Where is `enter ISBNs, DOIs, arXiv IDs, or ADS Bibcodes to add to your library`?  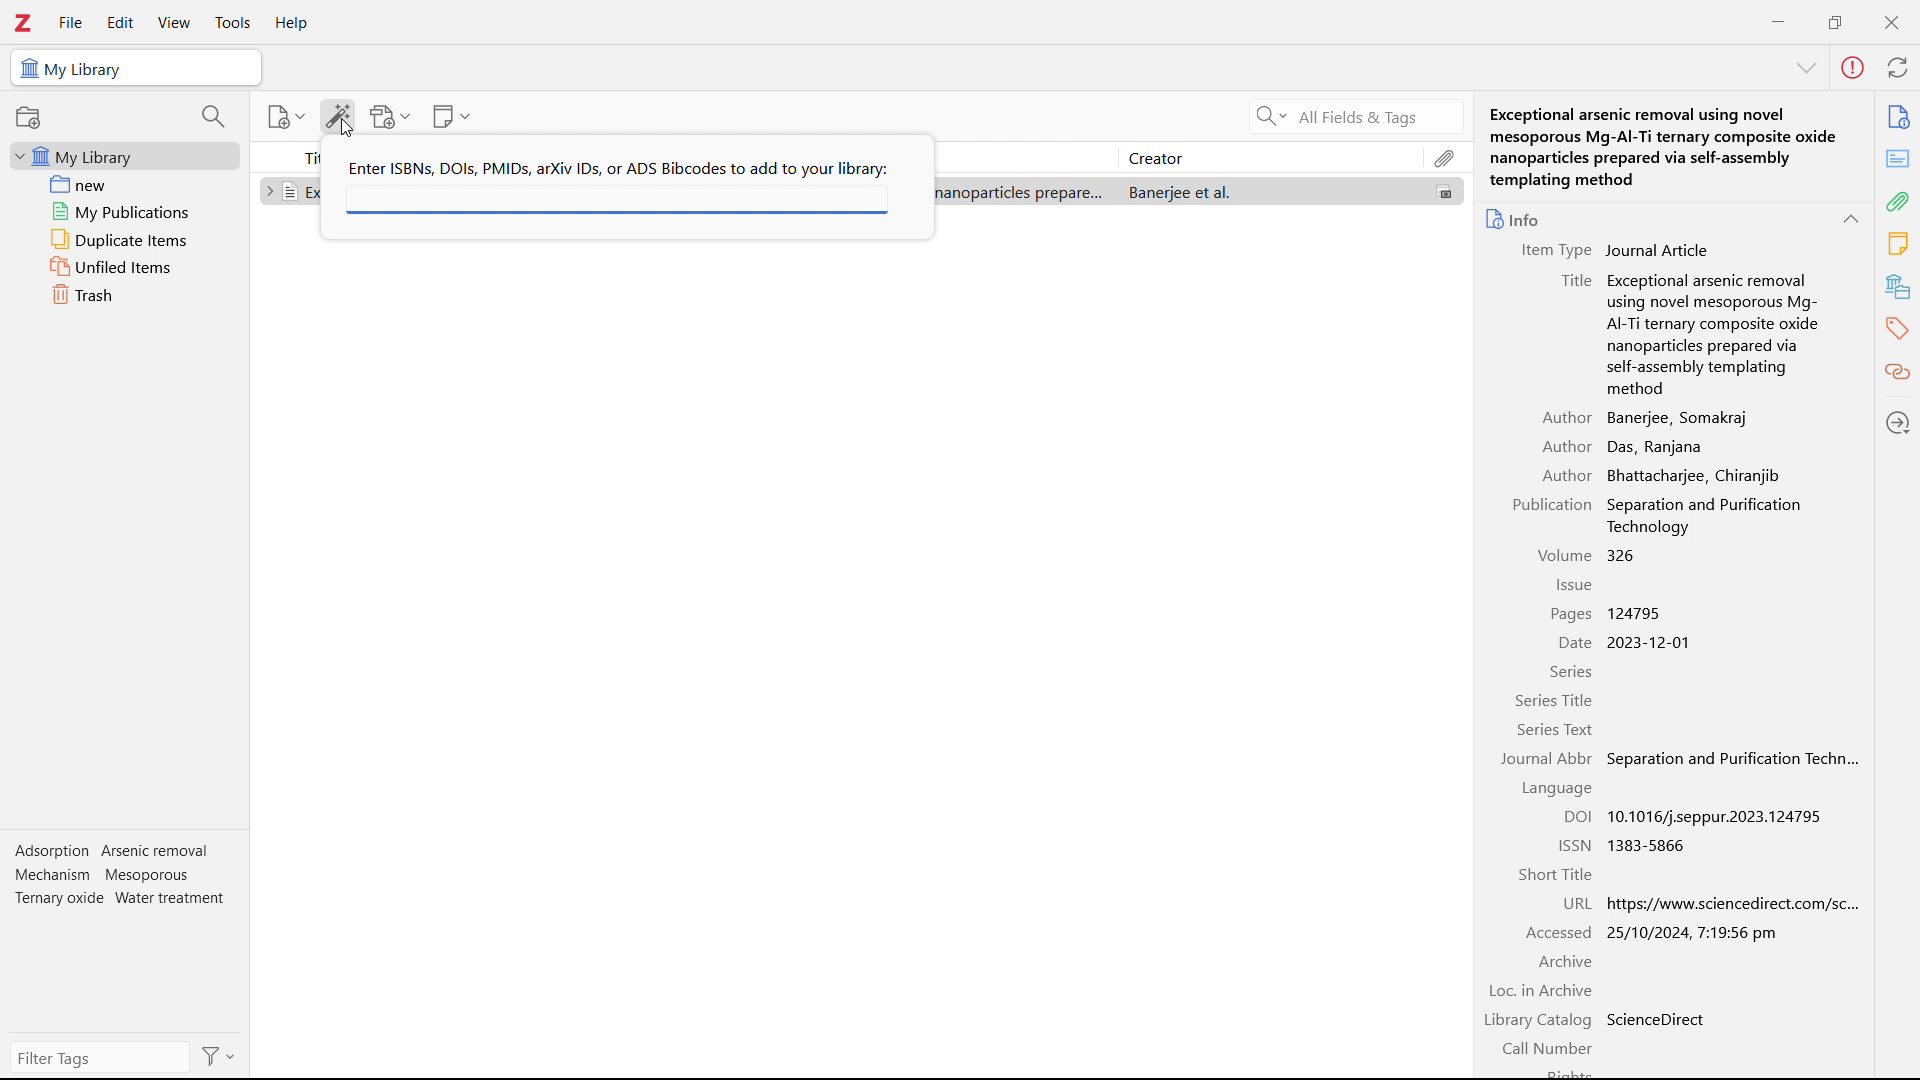
enter ISBNs, DOIs, arXiv IDs, or ADS Bibcodes to add to your library is located at coordinates (617, 201).